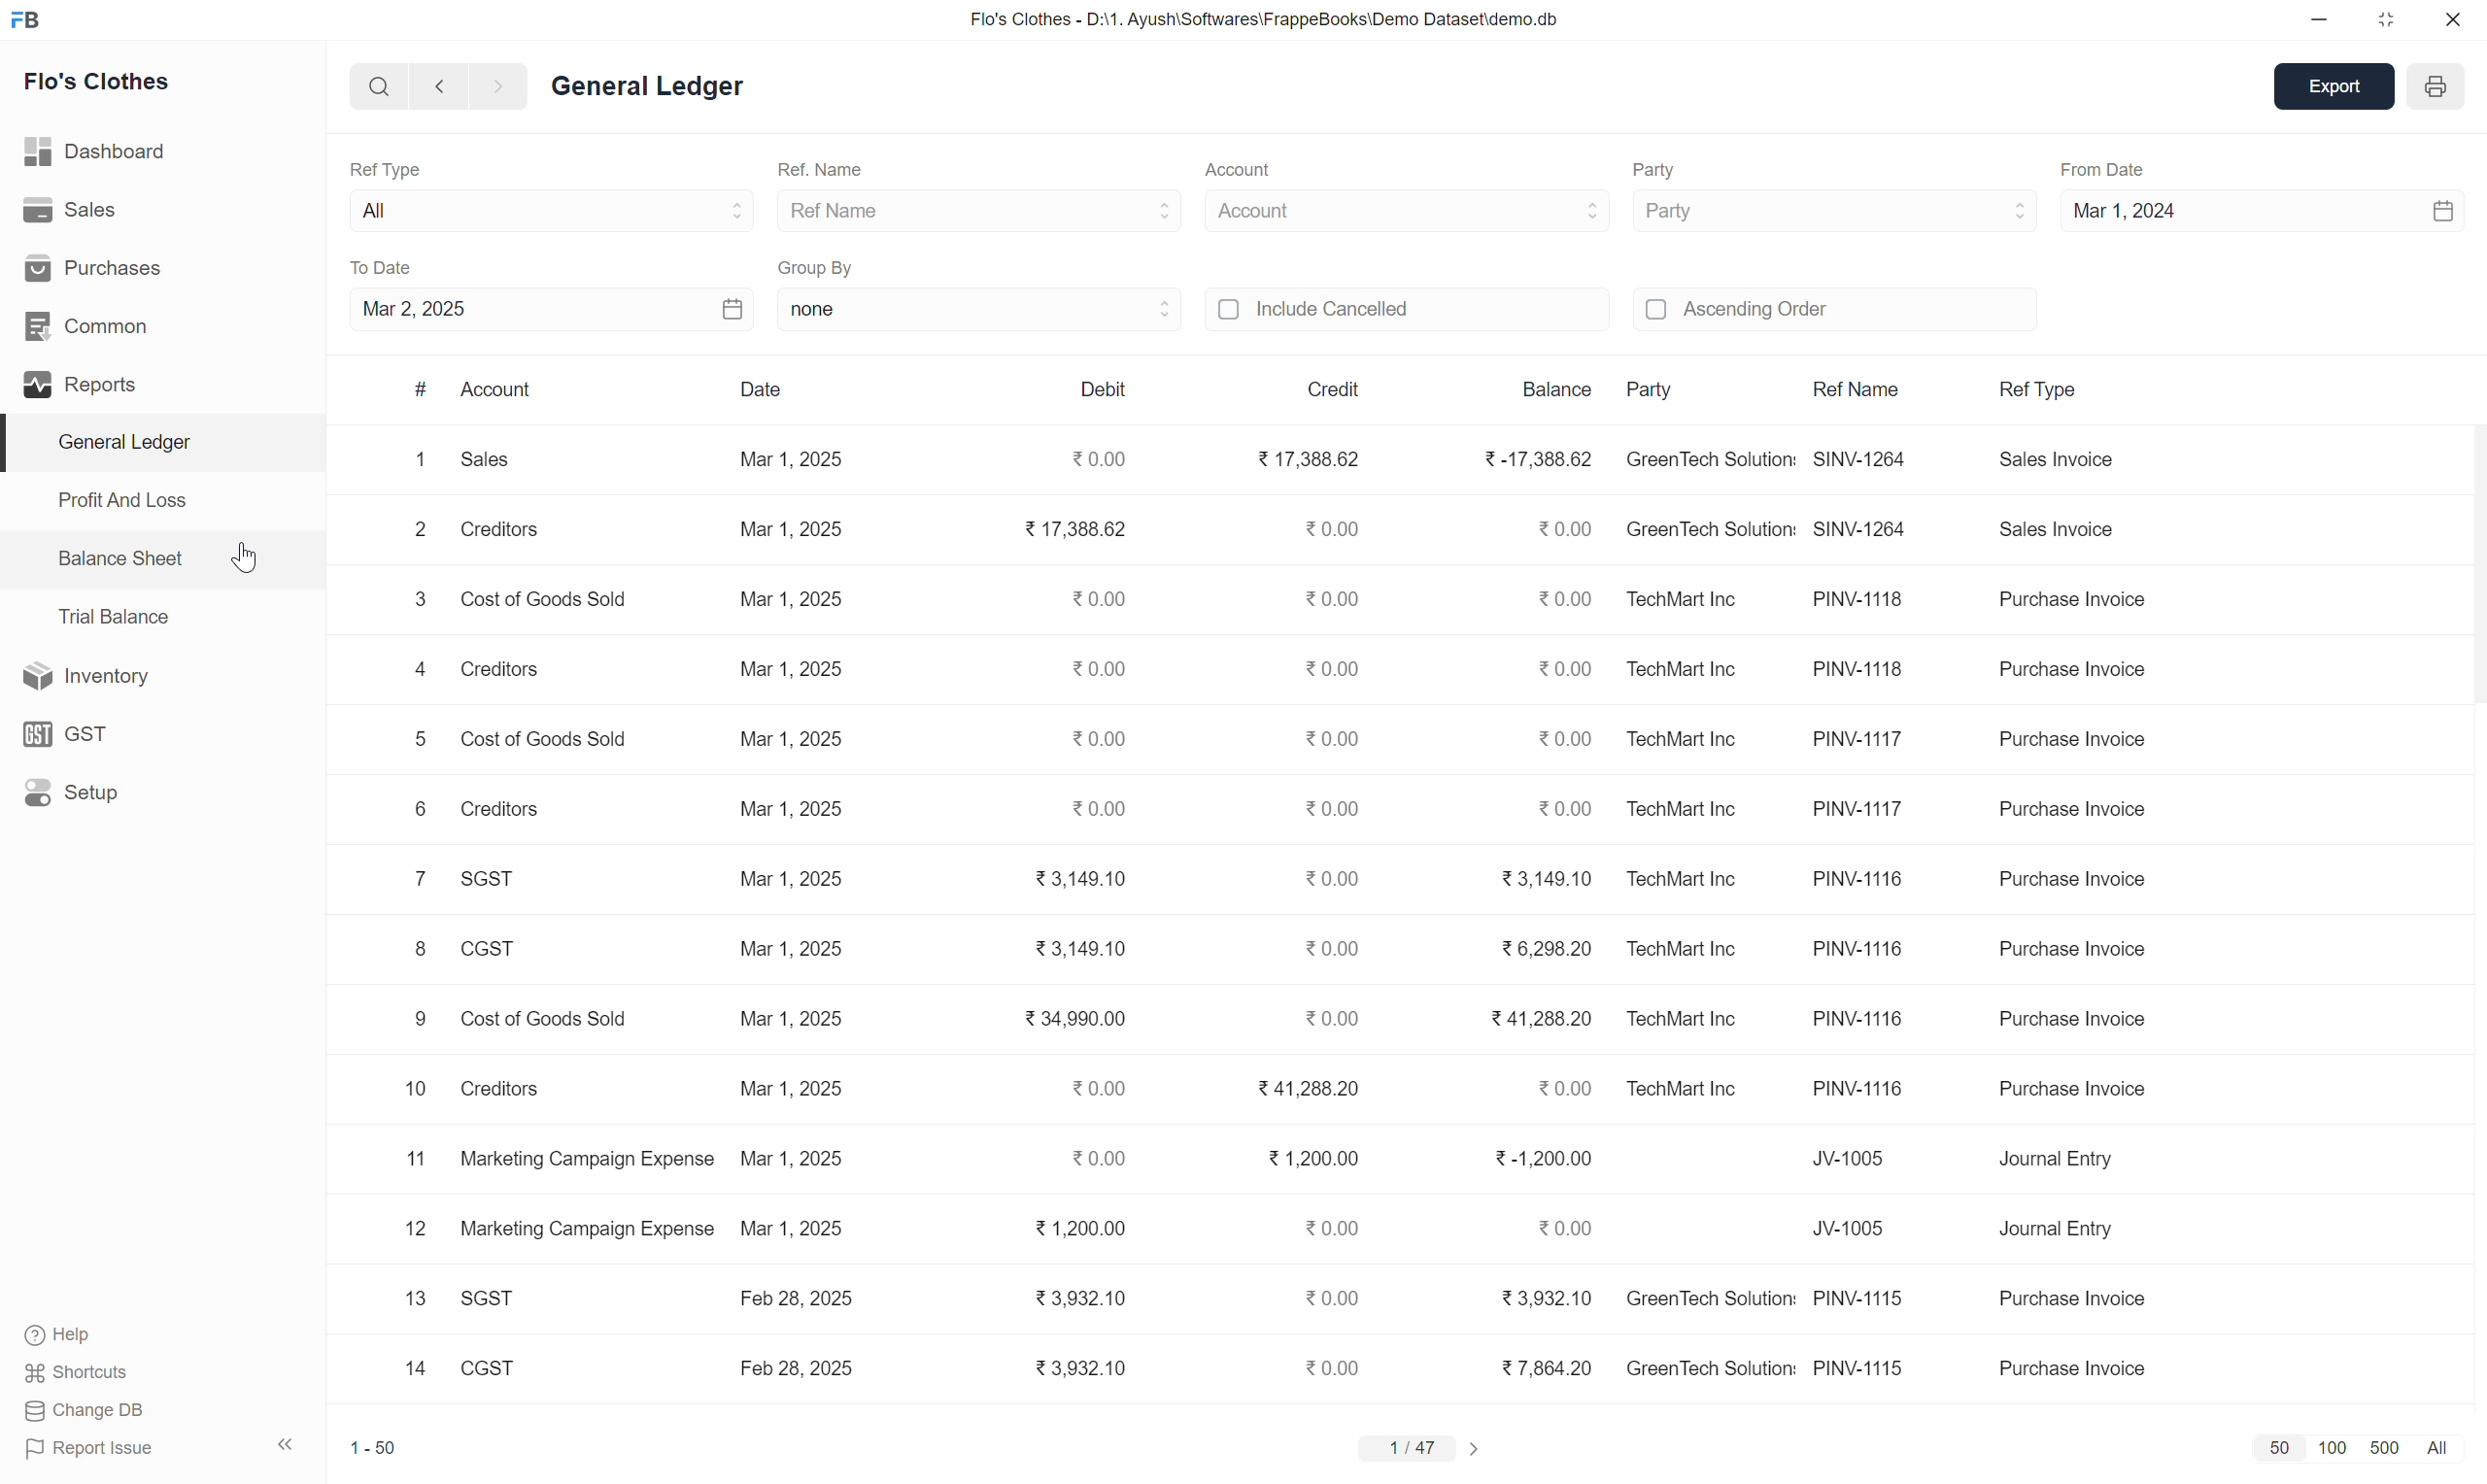 Image resolution: width=2487 pixels, height=1484 pixels. I want to click on Balance, so click(1540, 390).